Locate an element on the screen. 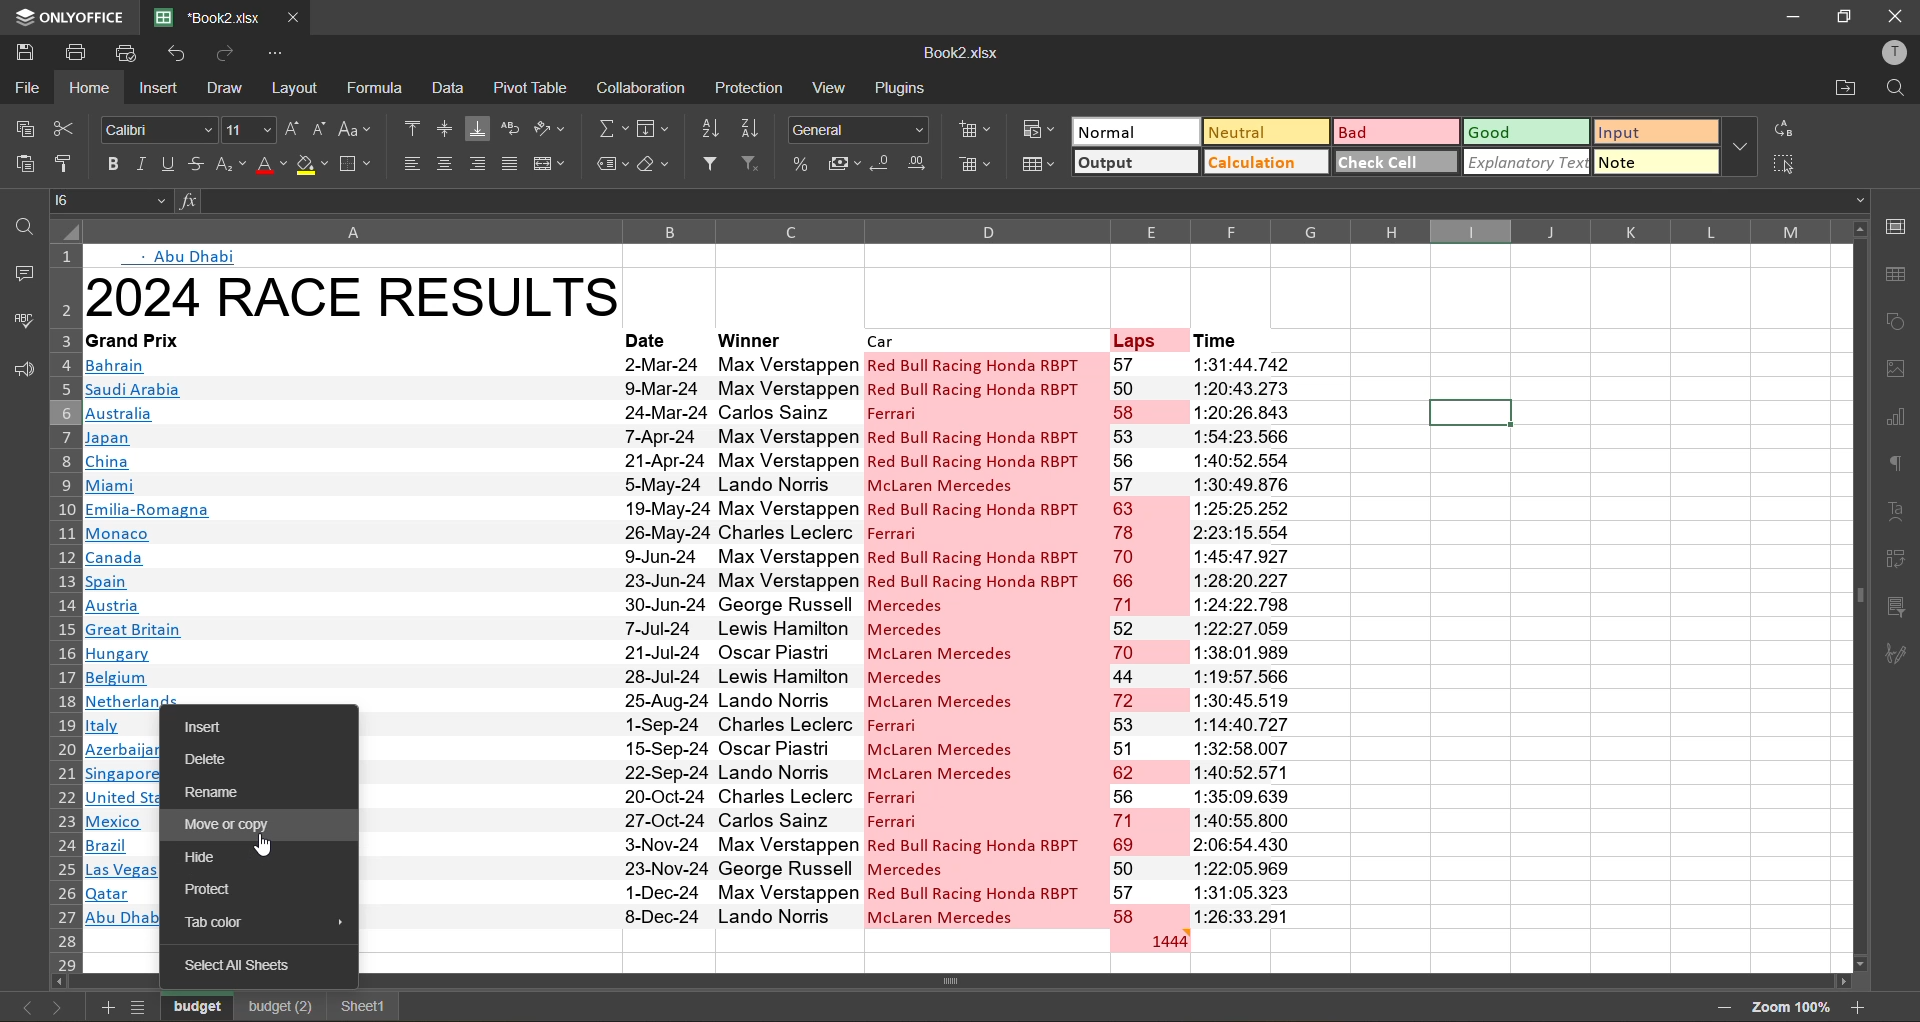  car name is located at coordinates (984, 638).